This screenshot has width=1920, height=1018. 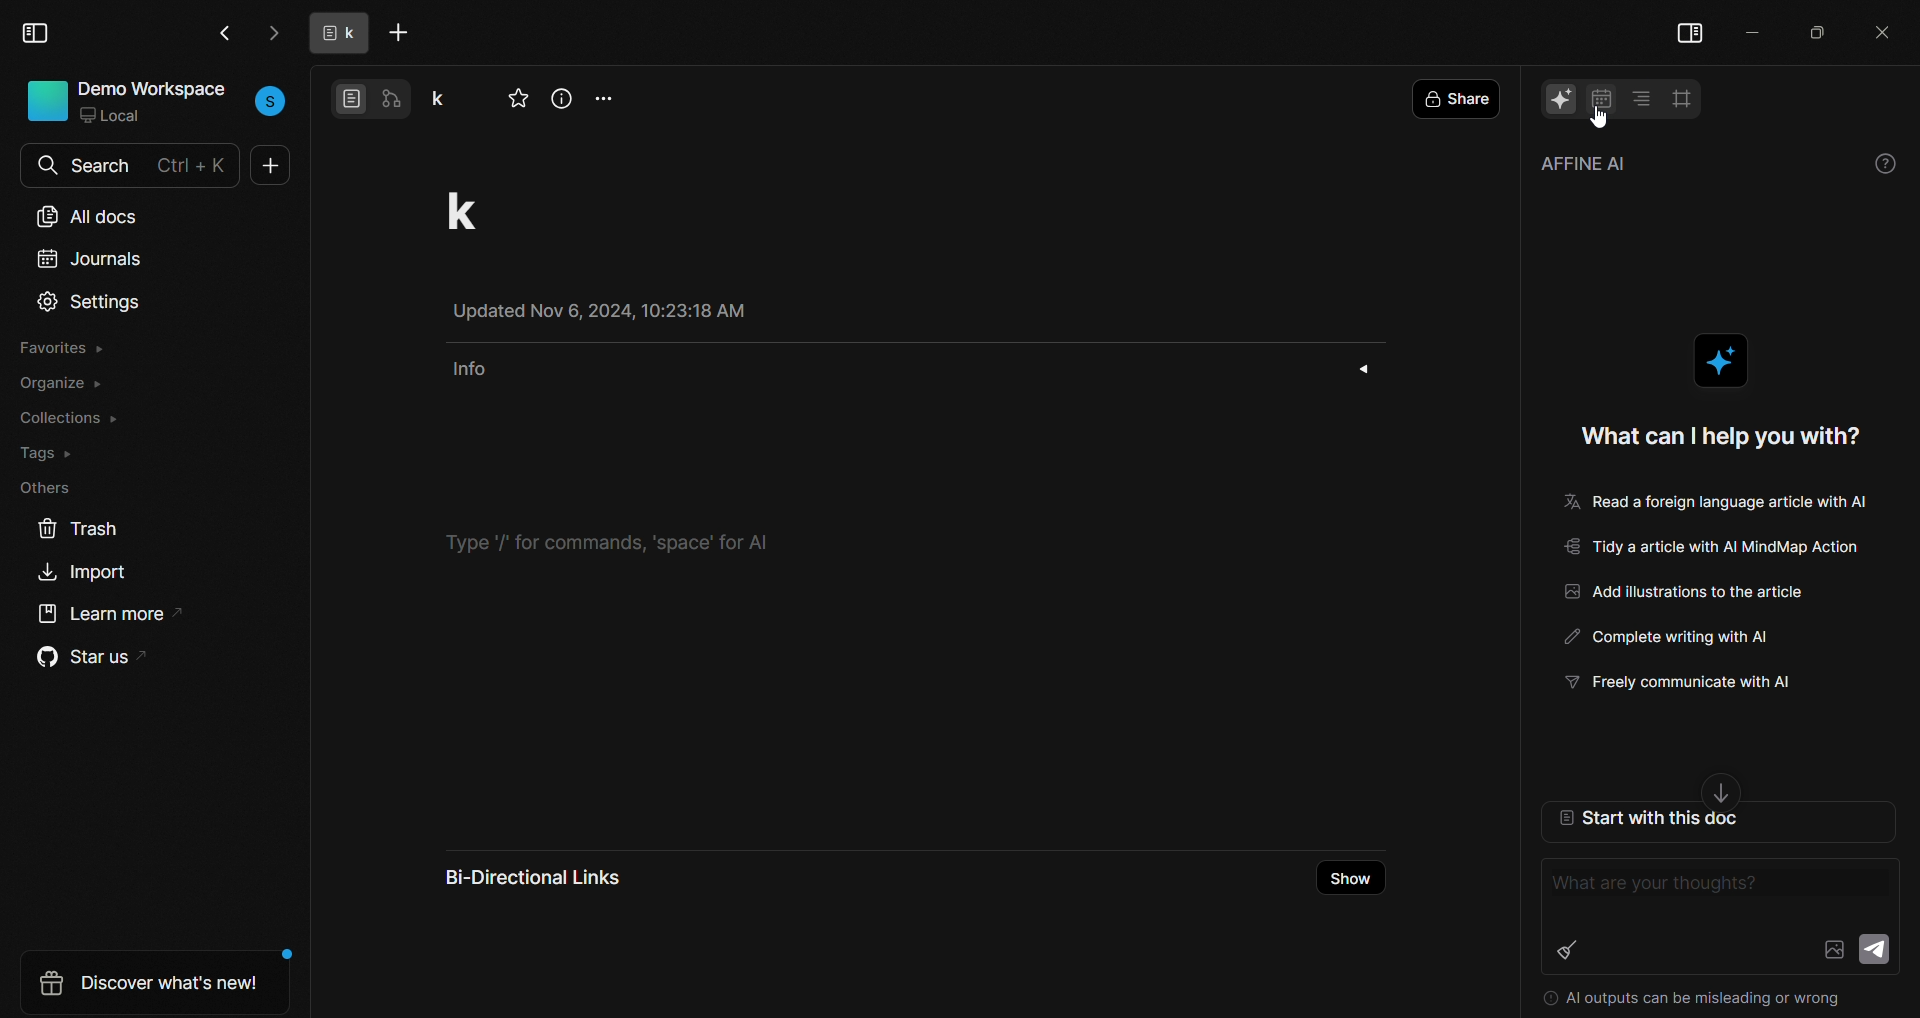 I want to click on more, so click(x=608, y=95).